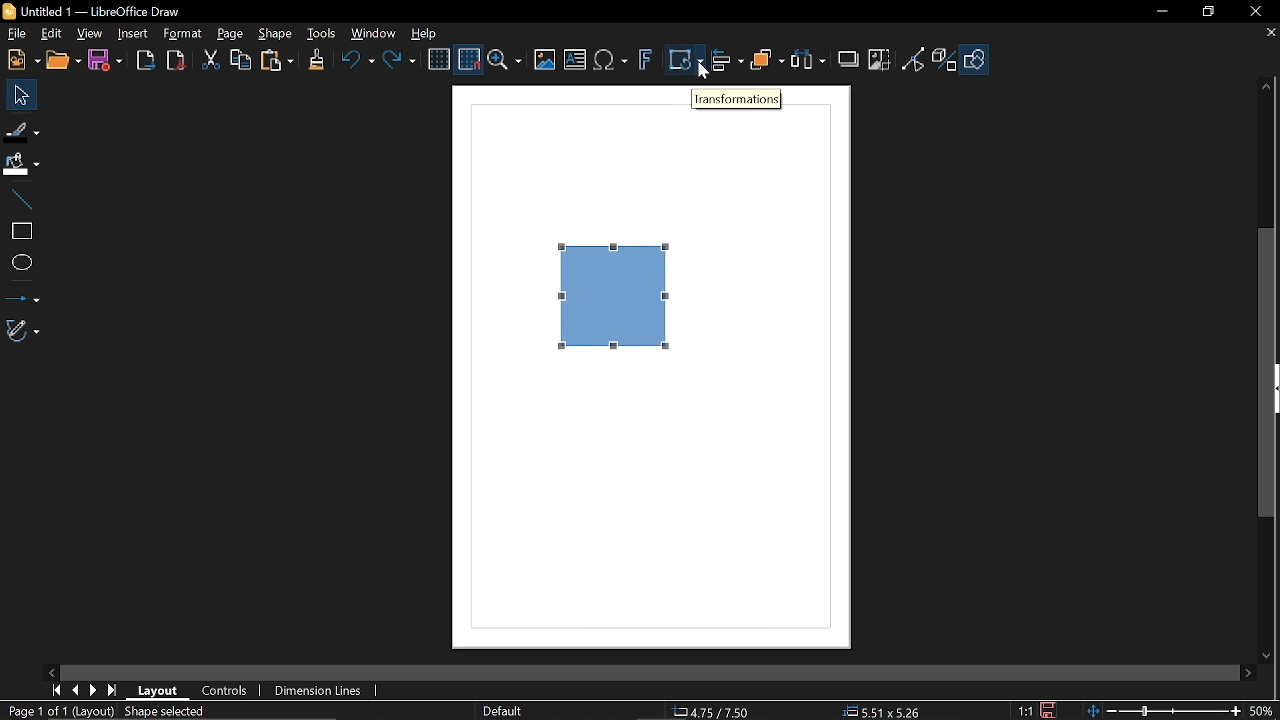  What do you see at coordinates (50, 35) in the screenshot?
I see `Edit` at bounding box center [50, 35].